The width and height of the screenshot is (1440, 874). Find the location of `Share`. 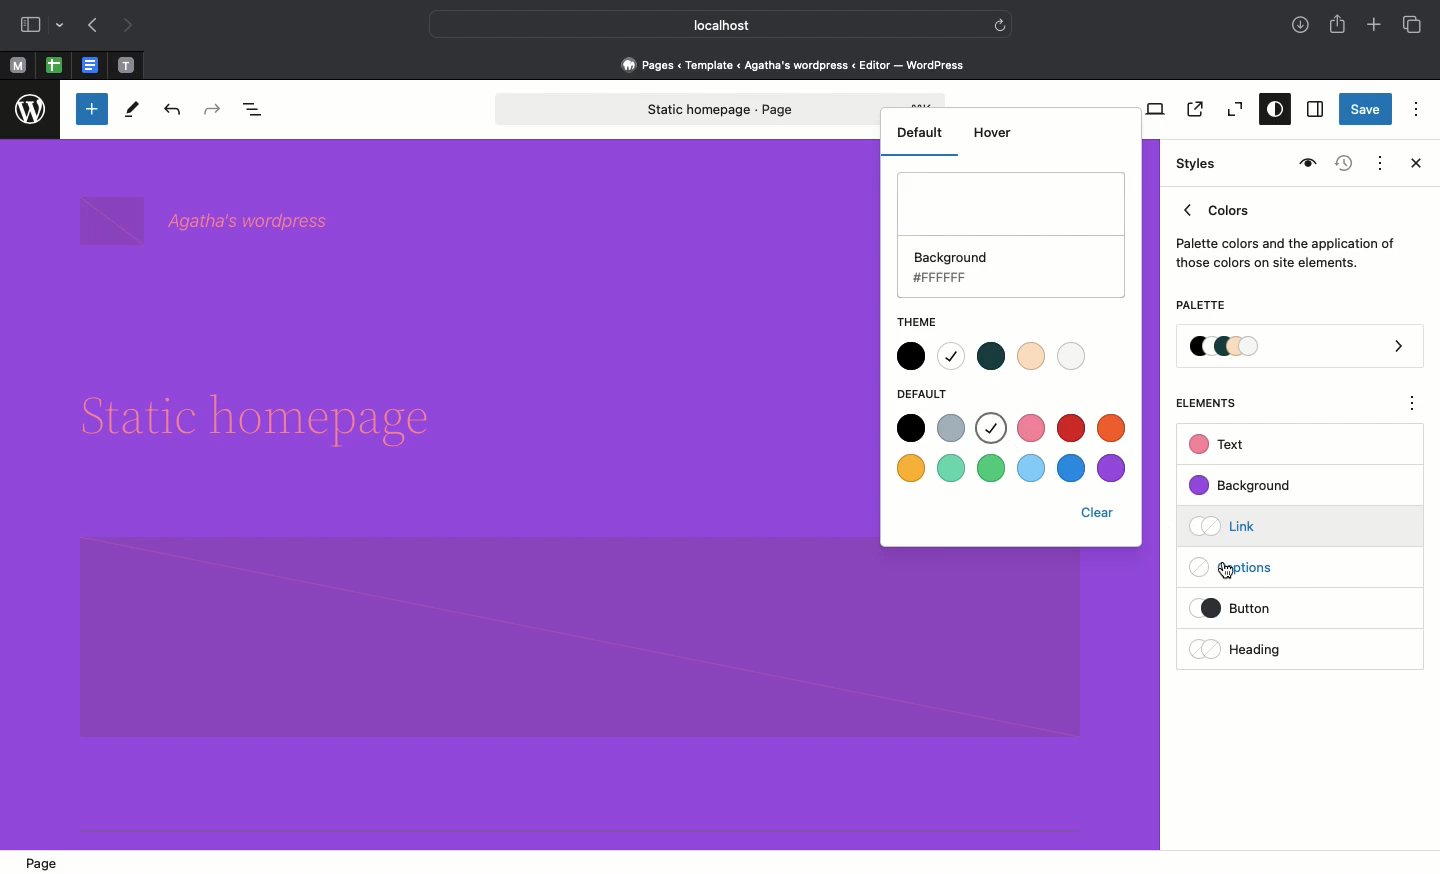

Share is located at coordinates (1339, 24).